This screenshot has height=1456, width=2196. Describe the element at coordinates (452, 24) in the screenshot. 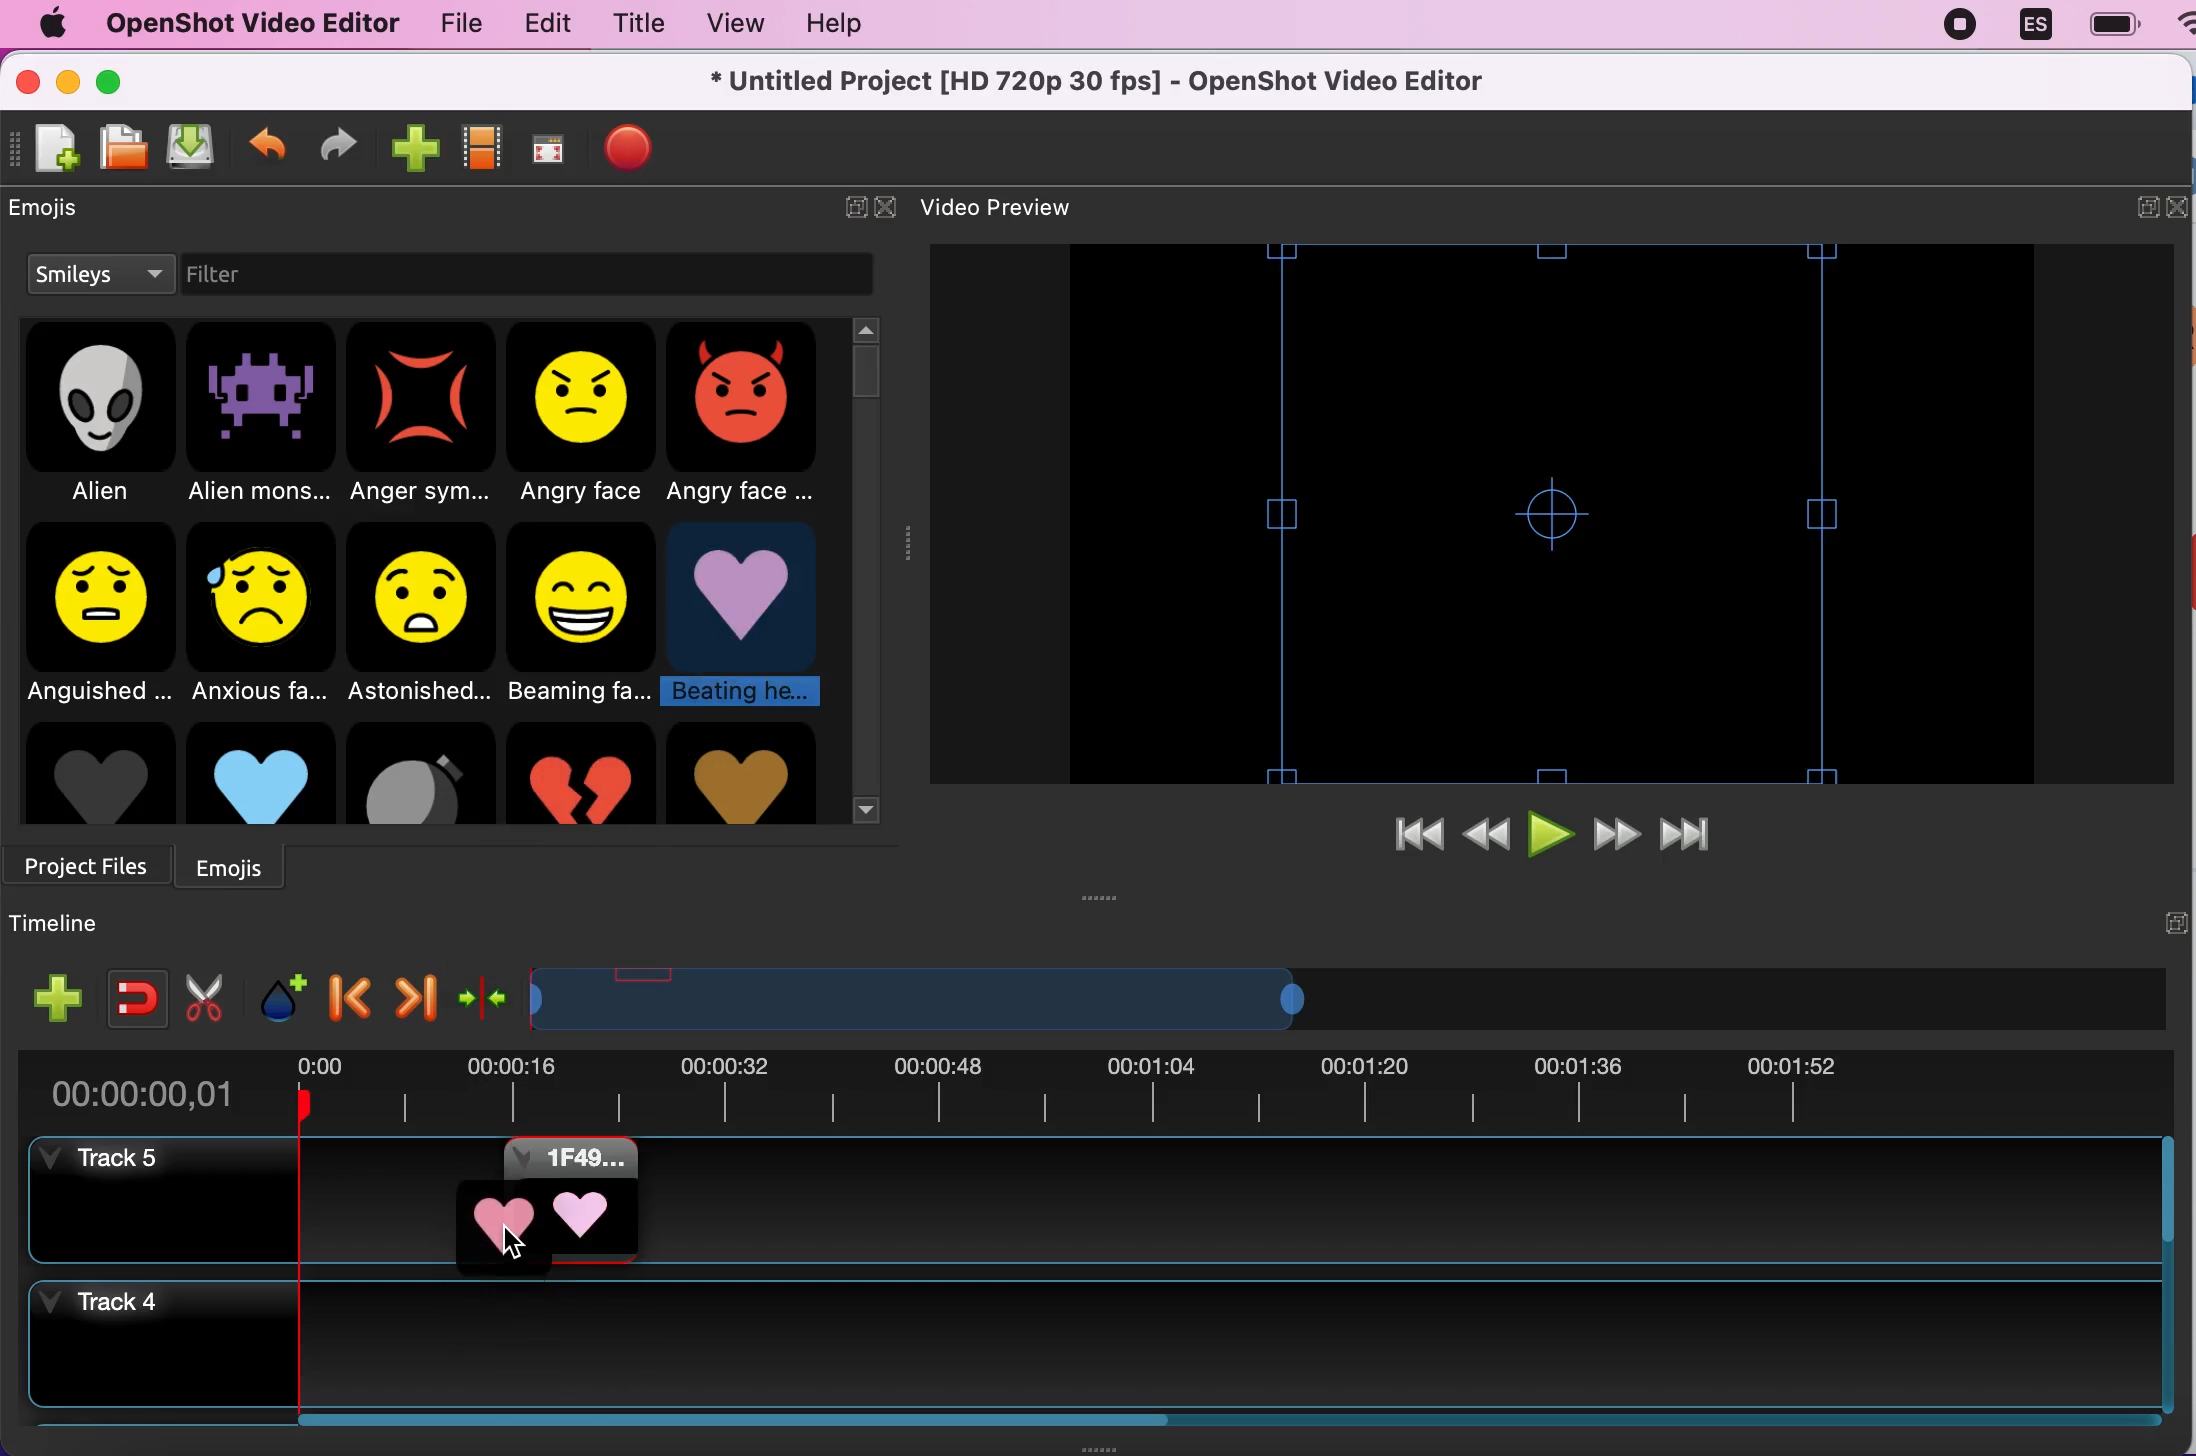

I see `file` at that location.